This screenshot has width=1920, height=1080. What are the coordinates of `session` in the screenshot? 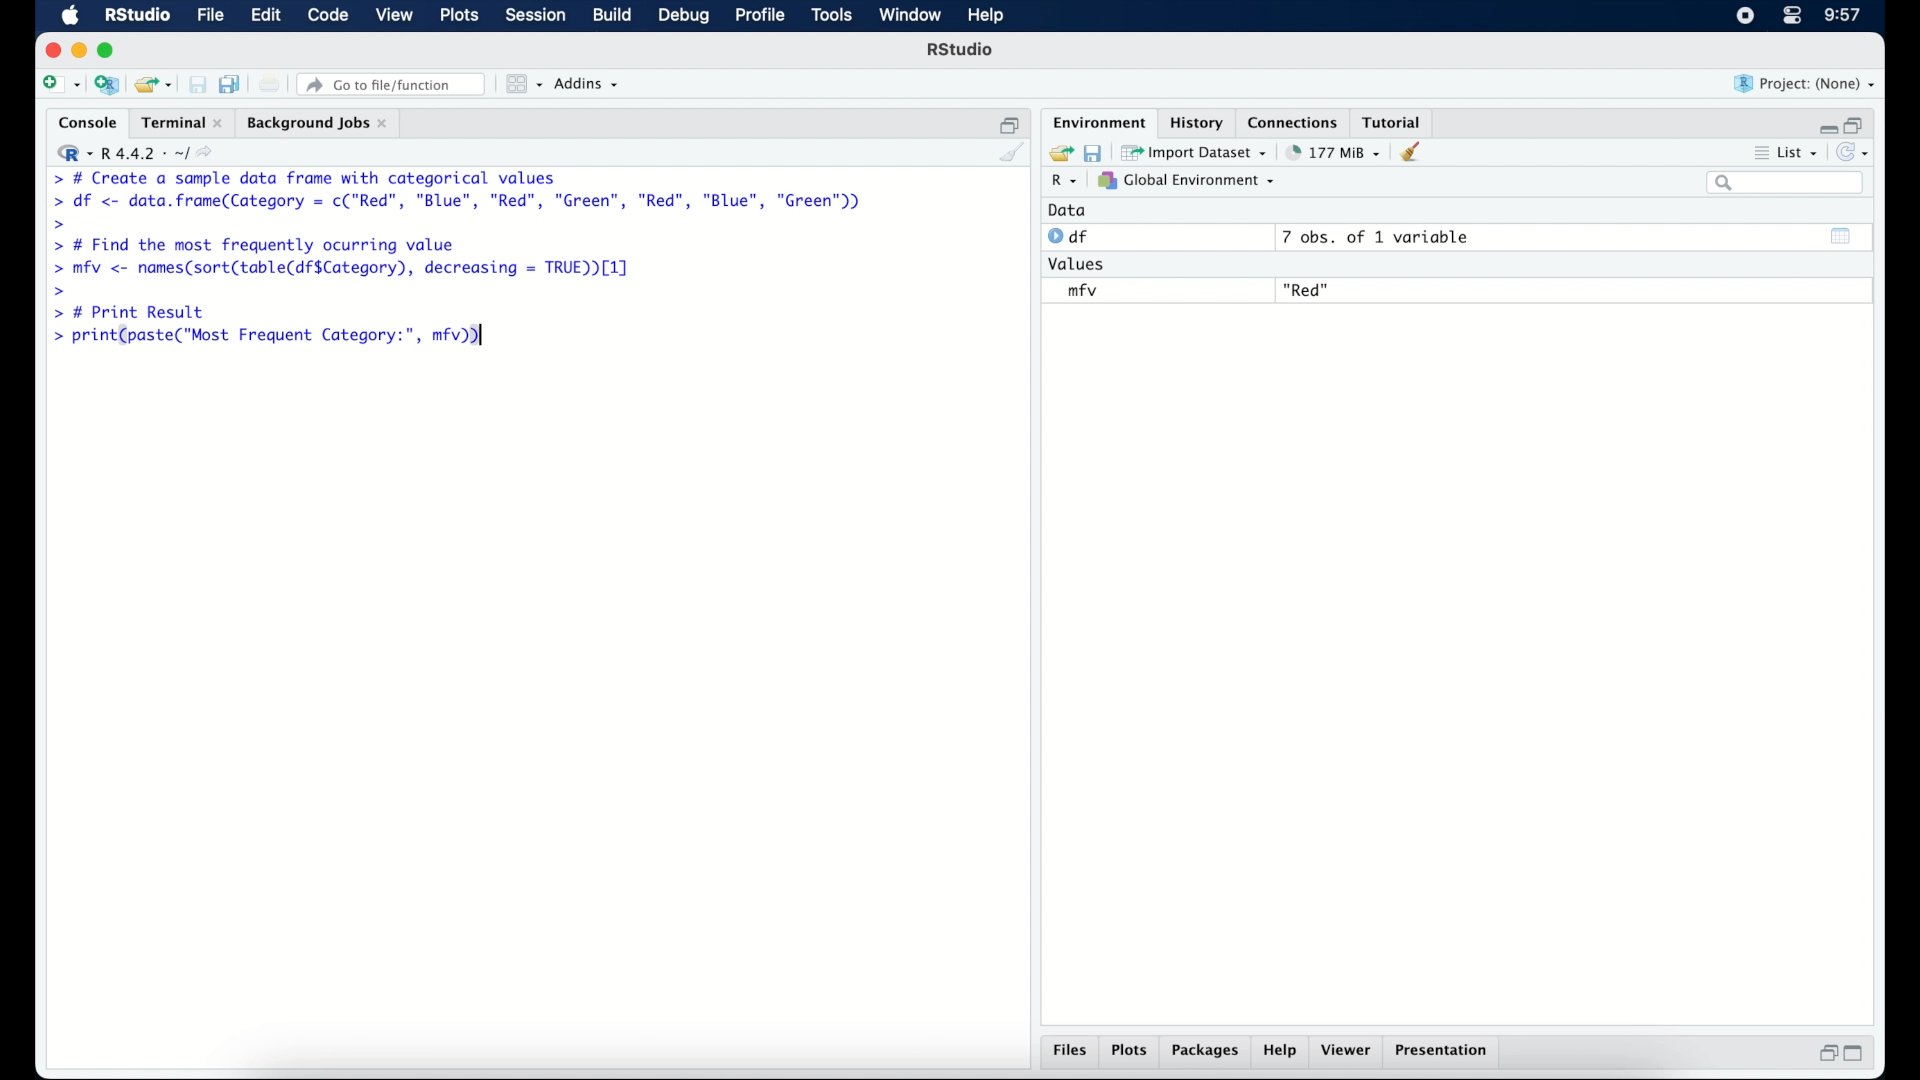 It's located at (536, 16).